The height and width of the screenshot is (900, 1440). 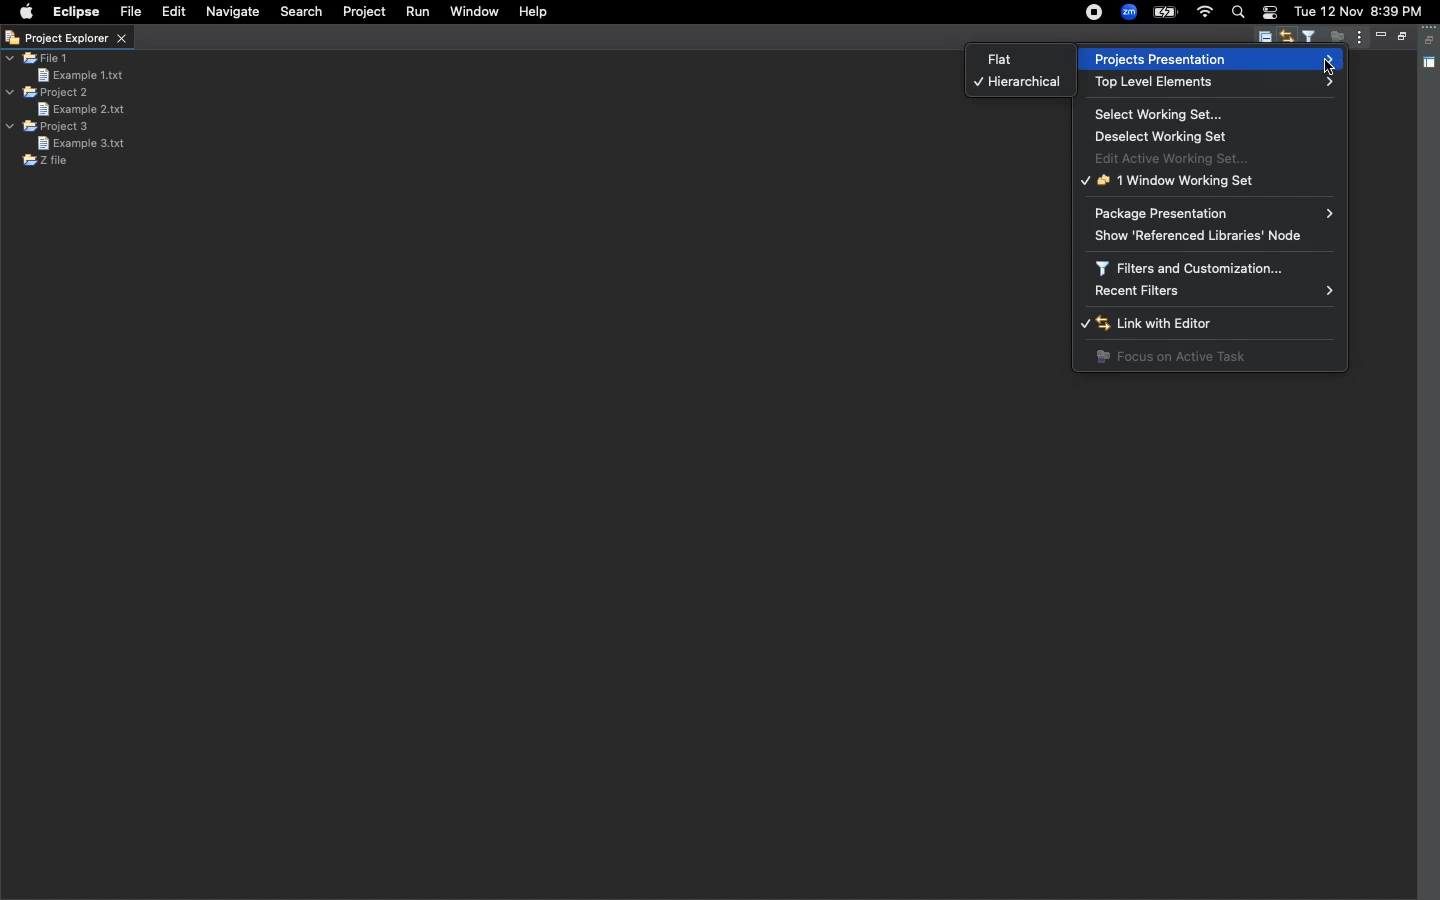 I want to click on Project 3, so click(x=50, y=127).